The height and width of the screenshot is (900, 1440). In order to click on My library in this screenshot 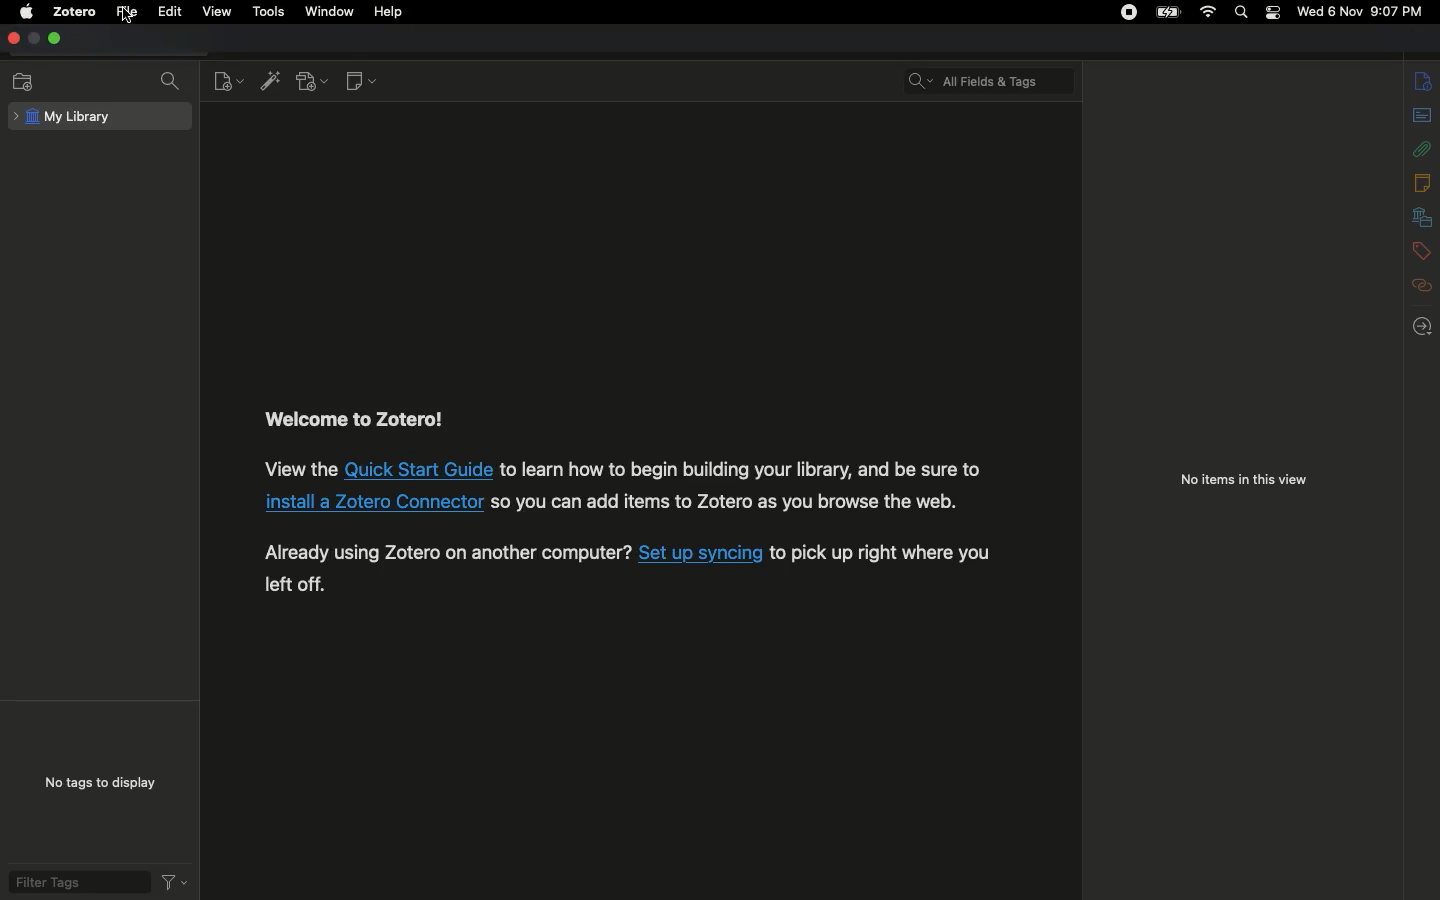, I will do `click(102, 116)`.